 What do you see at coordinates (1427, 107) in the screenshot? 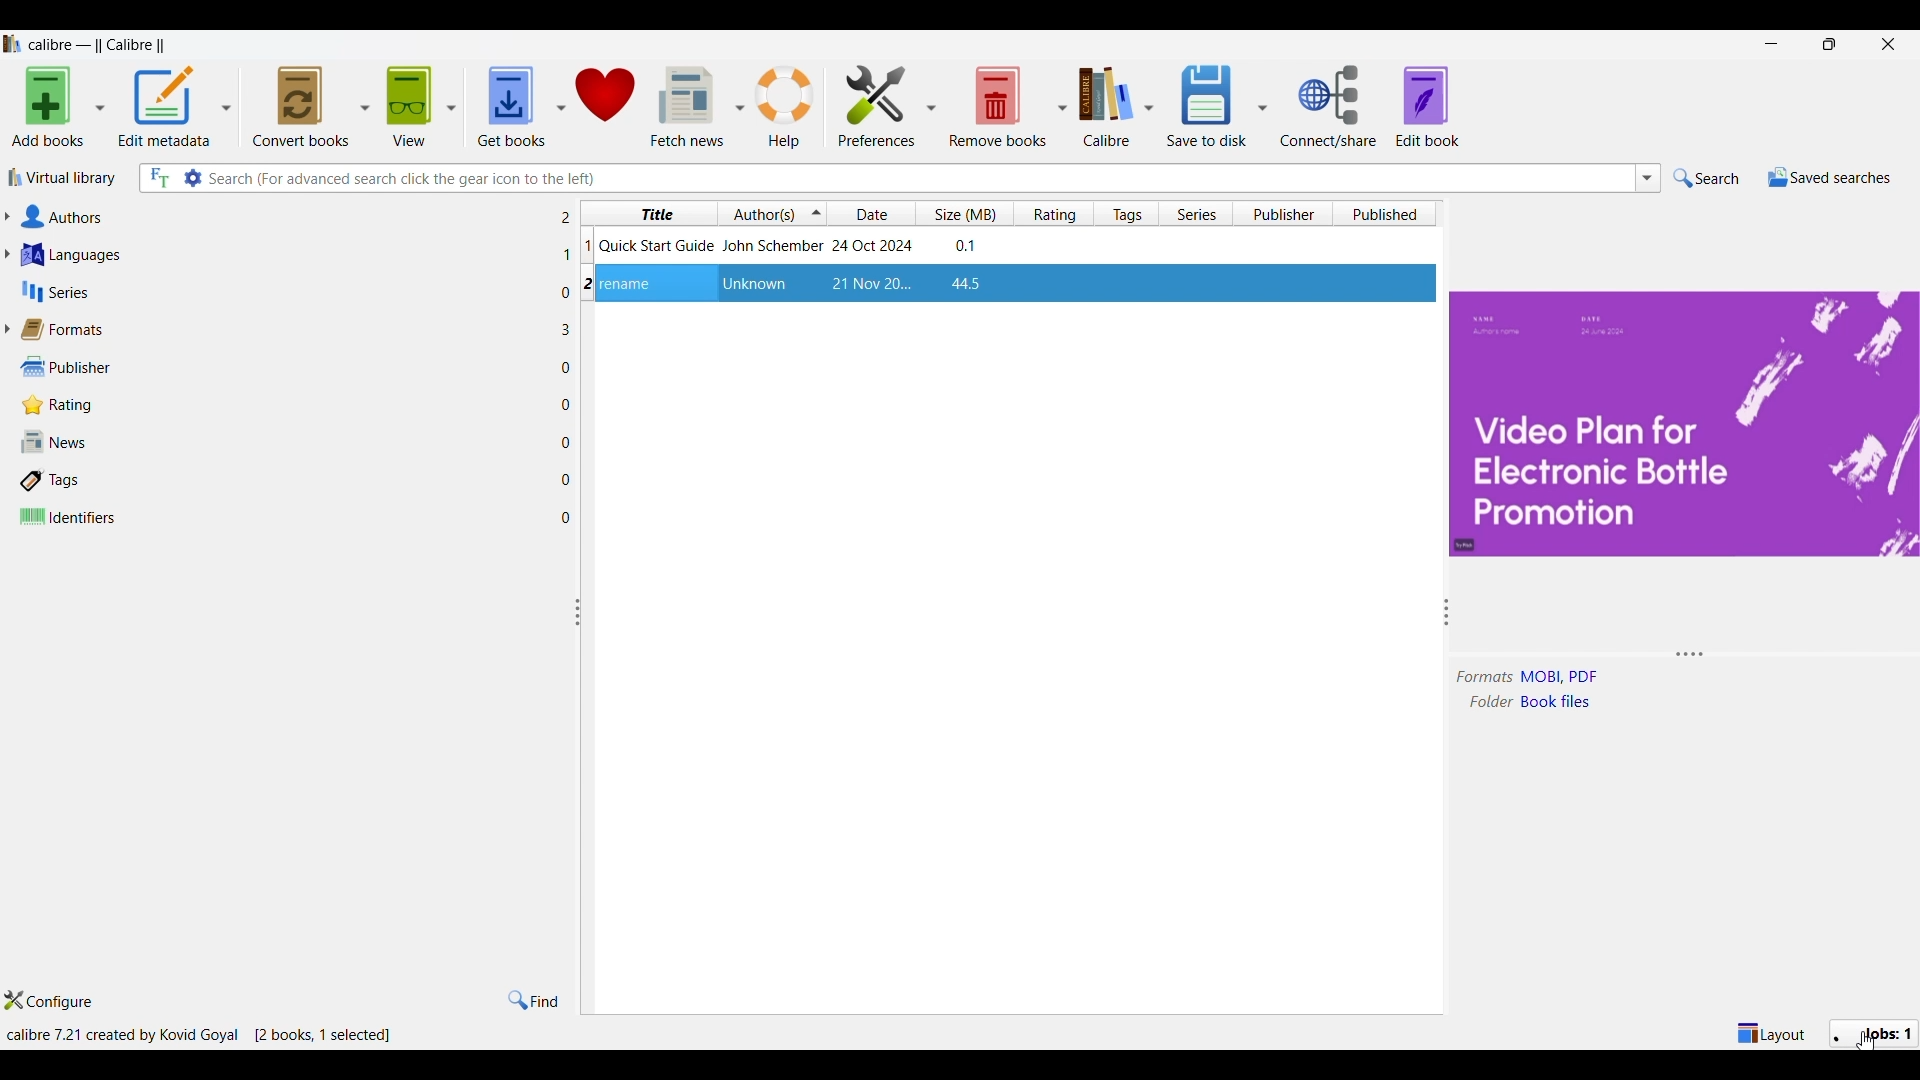
I see `Edit book` at bounding box center [1427, 107].